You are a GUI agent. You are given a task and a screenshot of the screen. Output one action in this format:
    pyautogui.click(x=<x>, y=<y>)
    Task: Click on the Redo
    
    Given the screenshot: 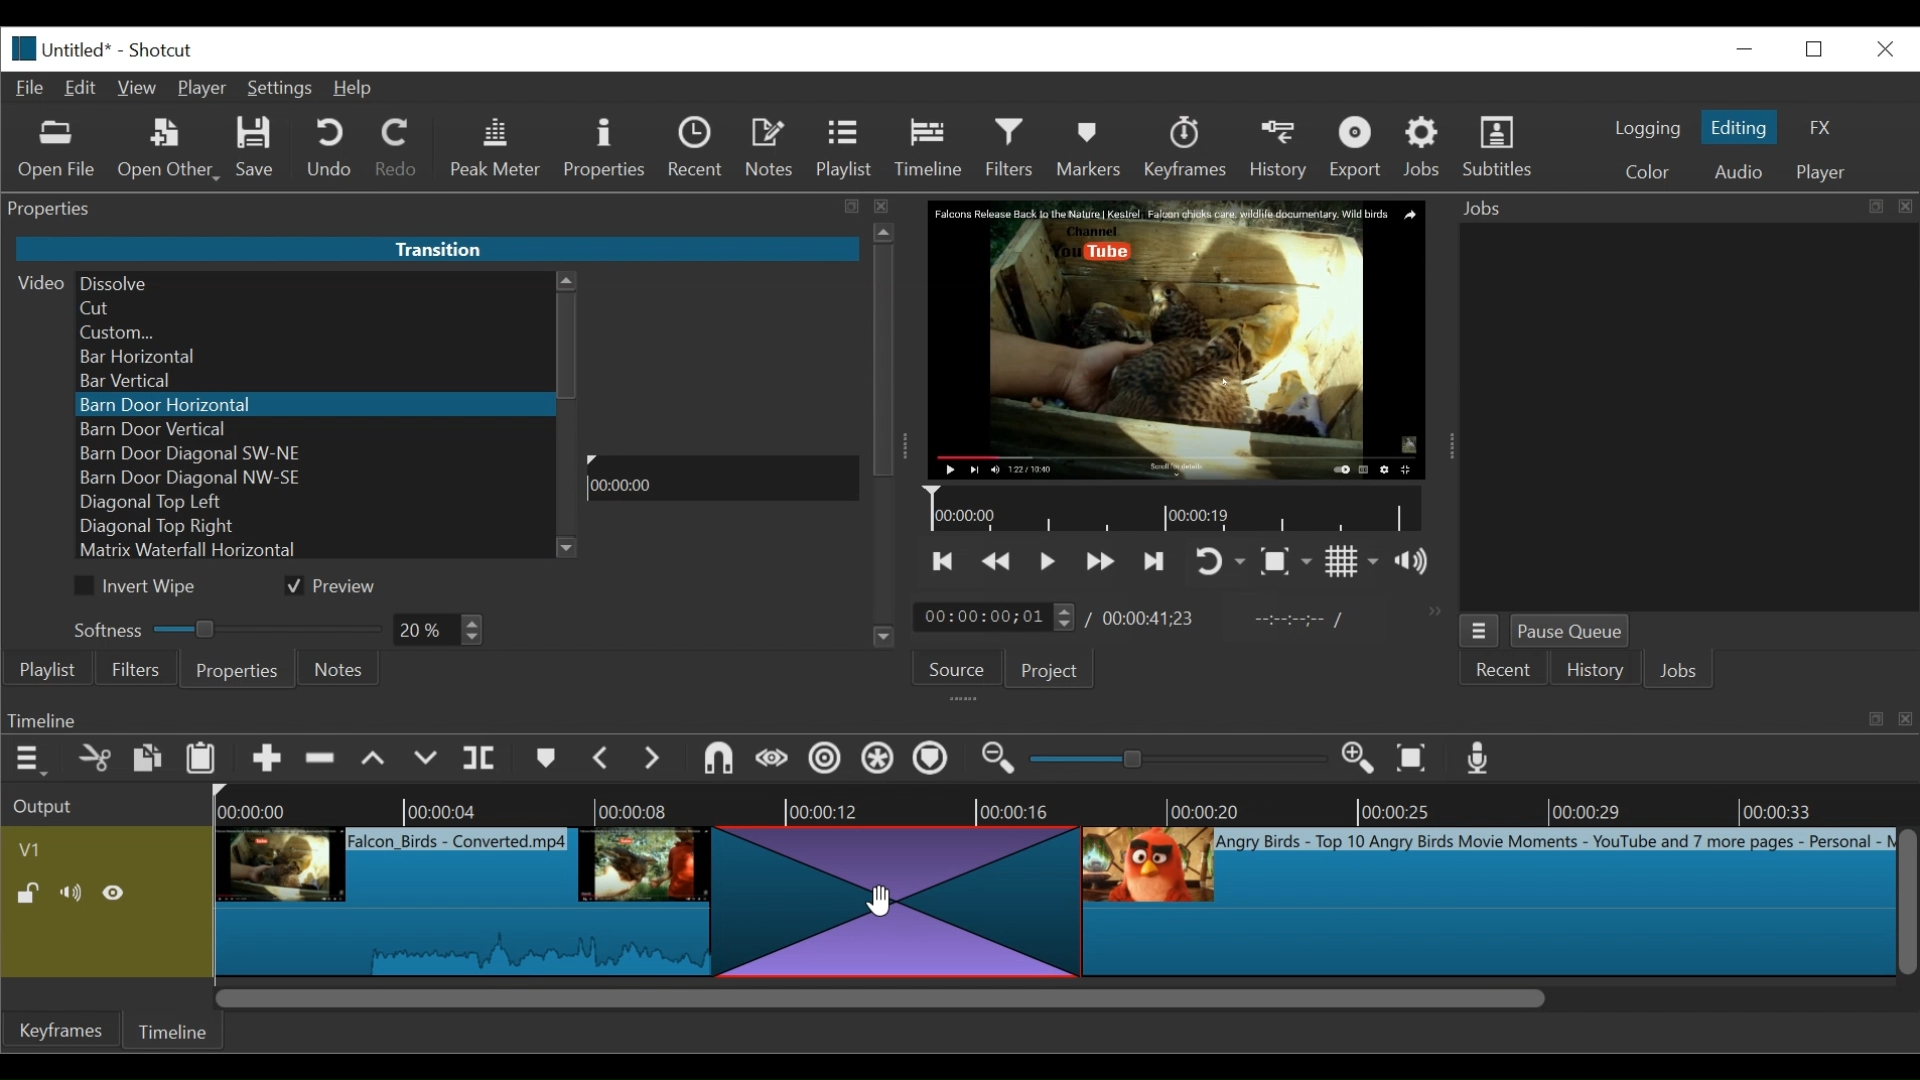 What is the action you would take?
    pyautogui.click(x=400, y=149)
    